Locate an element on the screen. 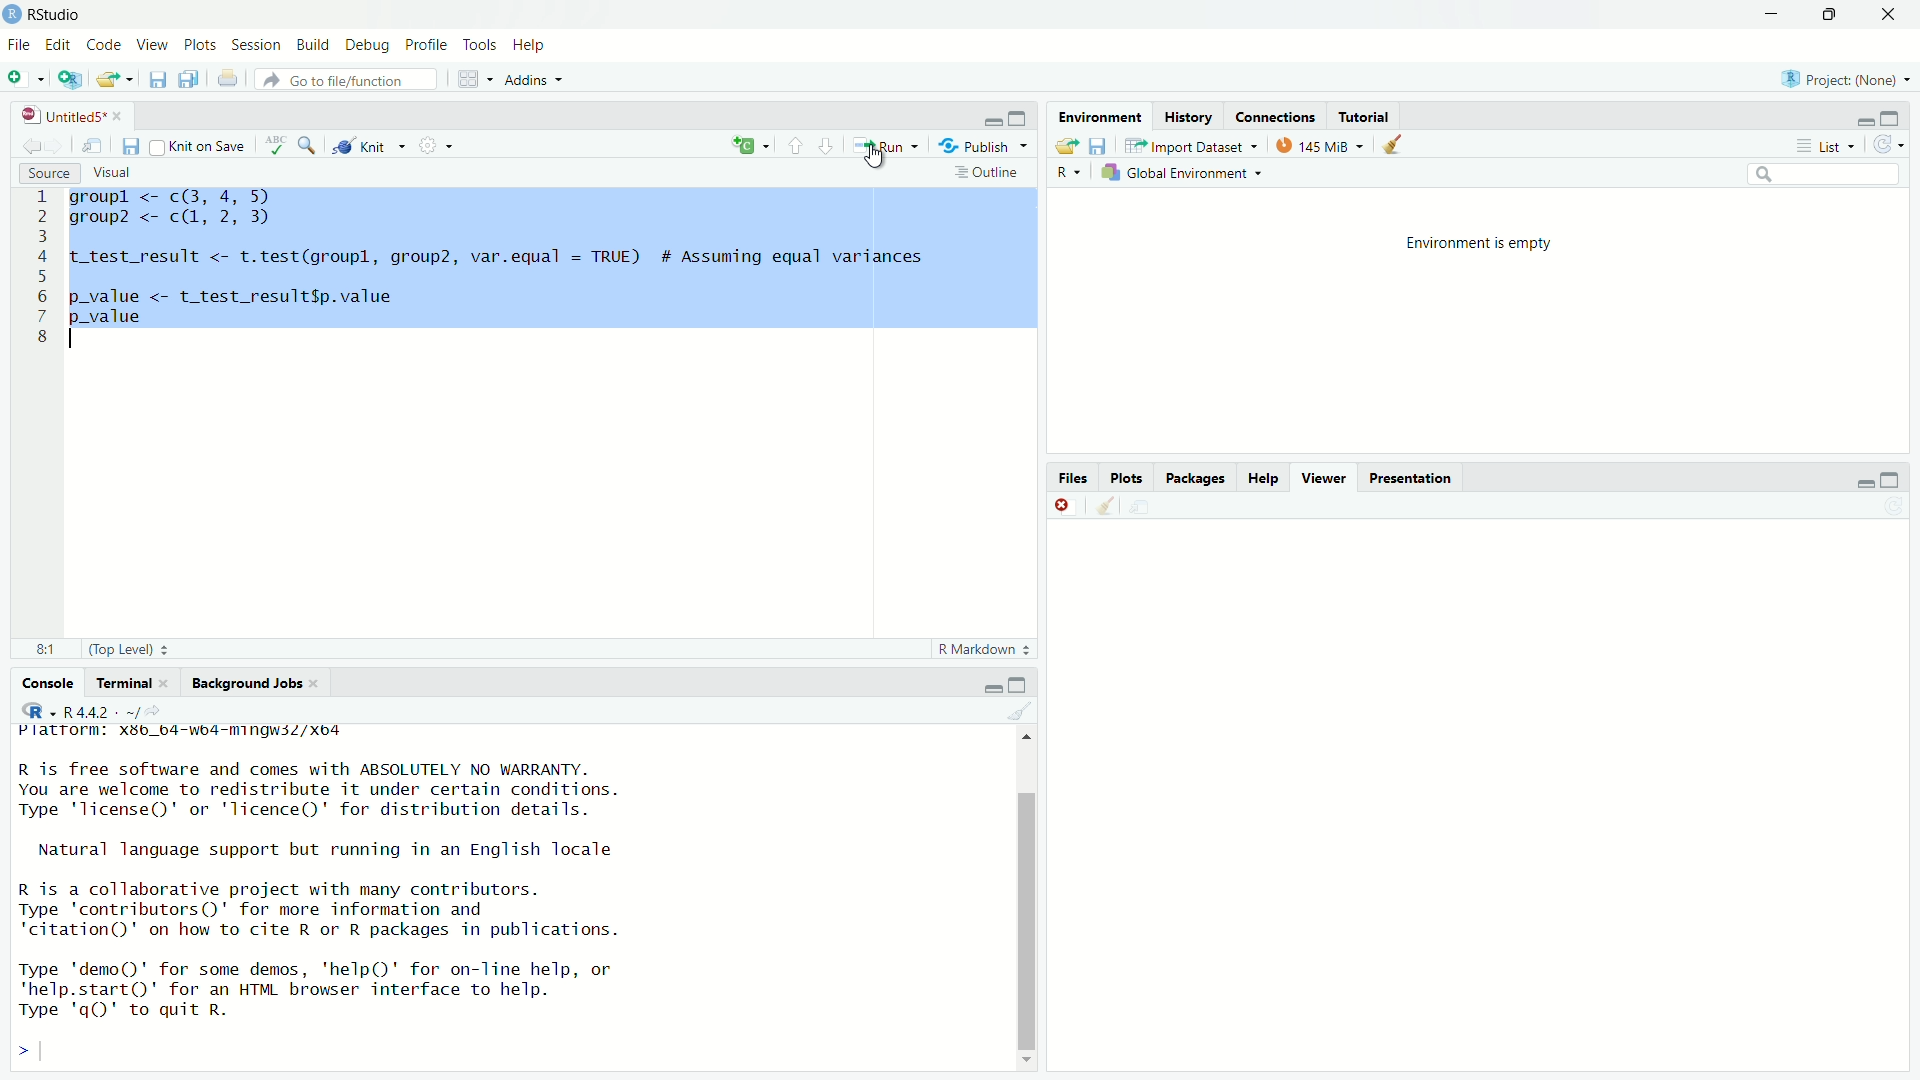 Image resolution: width=1920 pixels, height=1080 pixels. Profile is located at coordinates (428, 44).